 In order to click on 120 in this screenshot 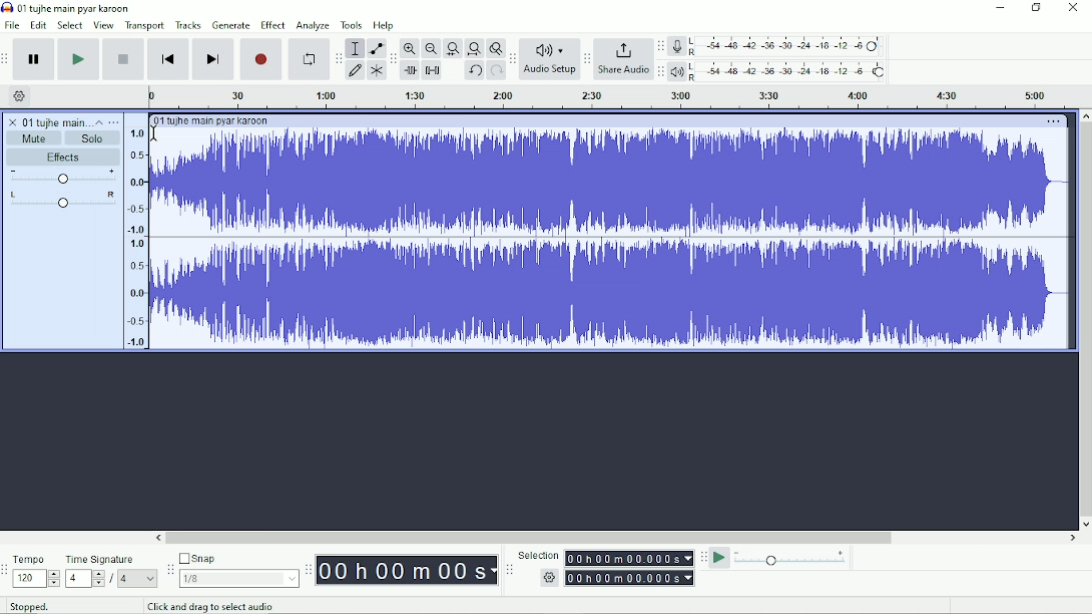, I will do `click(36, 579)`.